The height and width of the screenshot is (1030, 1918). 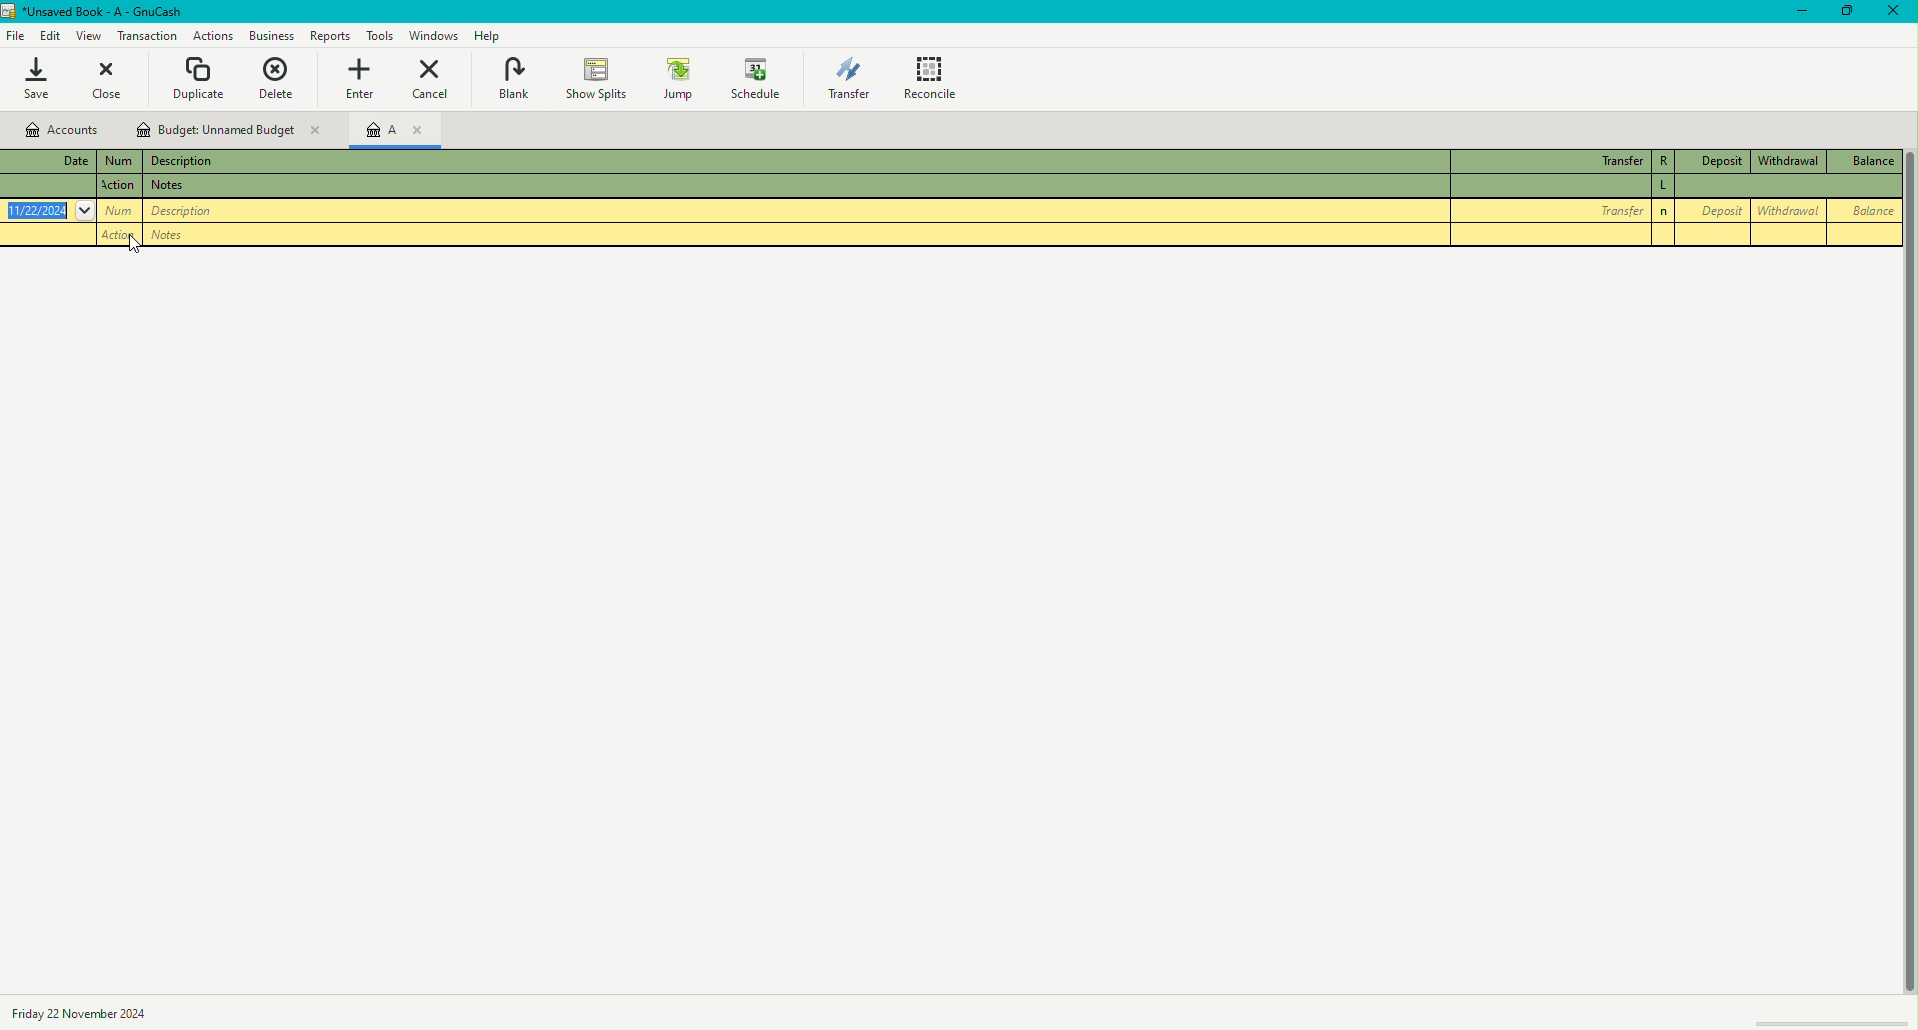 What do you see at coordinates (1845, 12) in the screenshot?
I see `Restore` at bounding box center [1845, 12].